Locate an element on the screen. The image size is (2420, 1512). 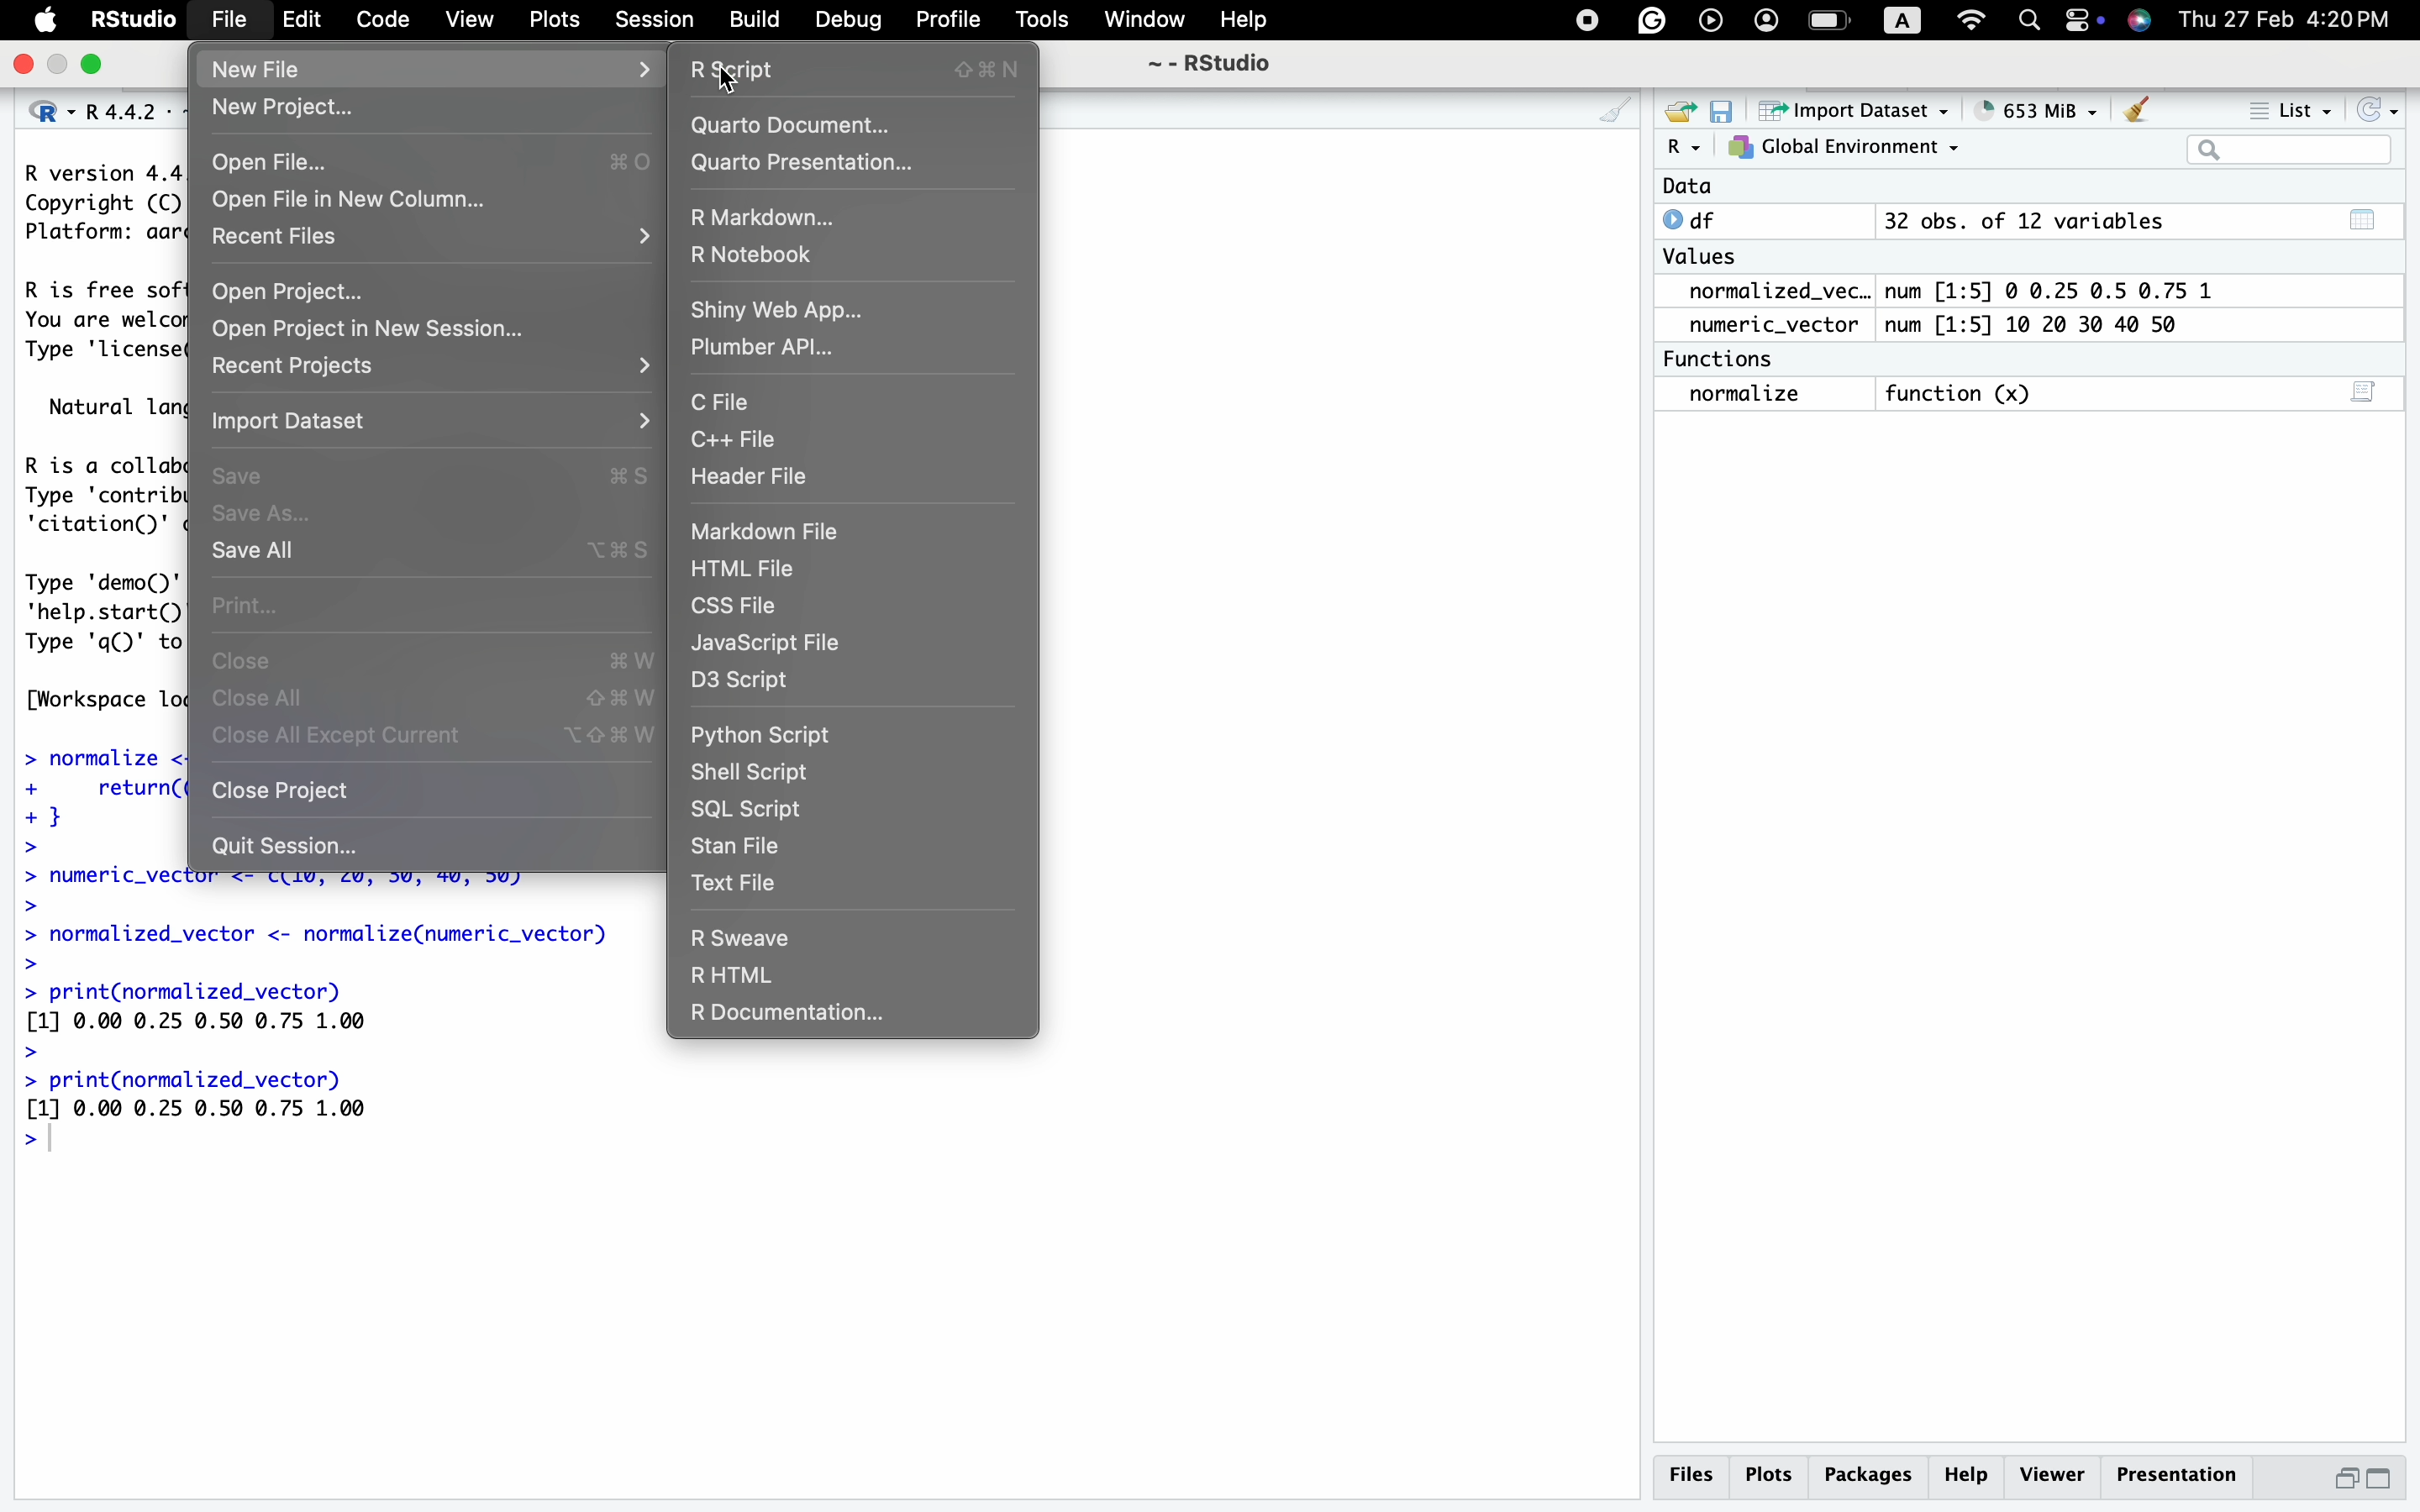
List is located at coordinates (2295, 113).